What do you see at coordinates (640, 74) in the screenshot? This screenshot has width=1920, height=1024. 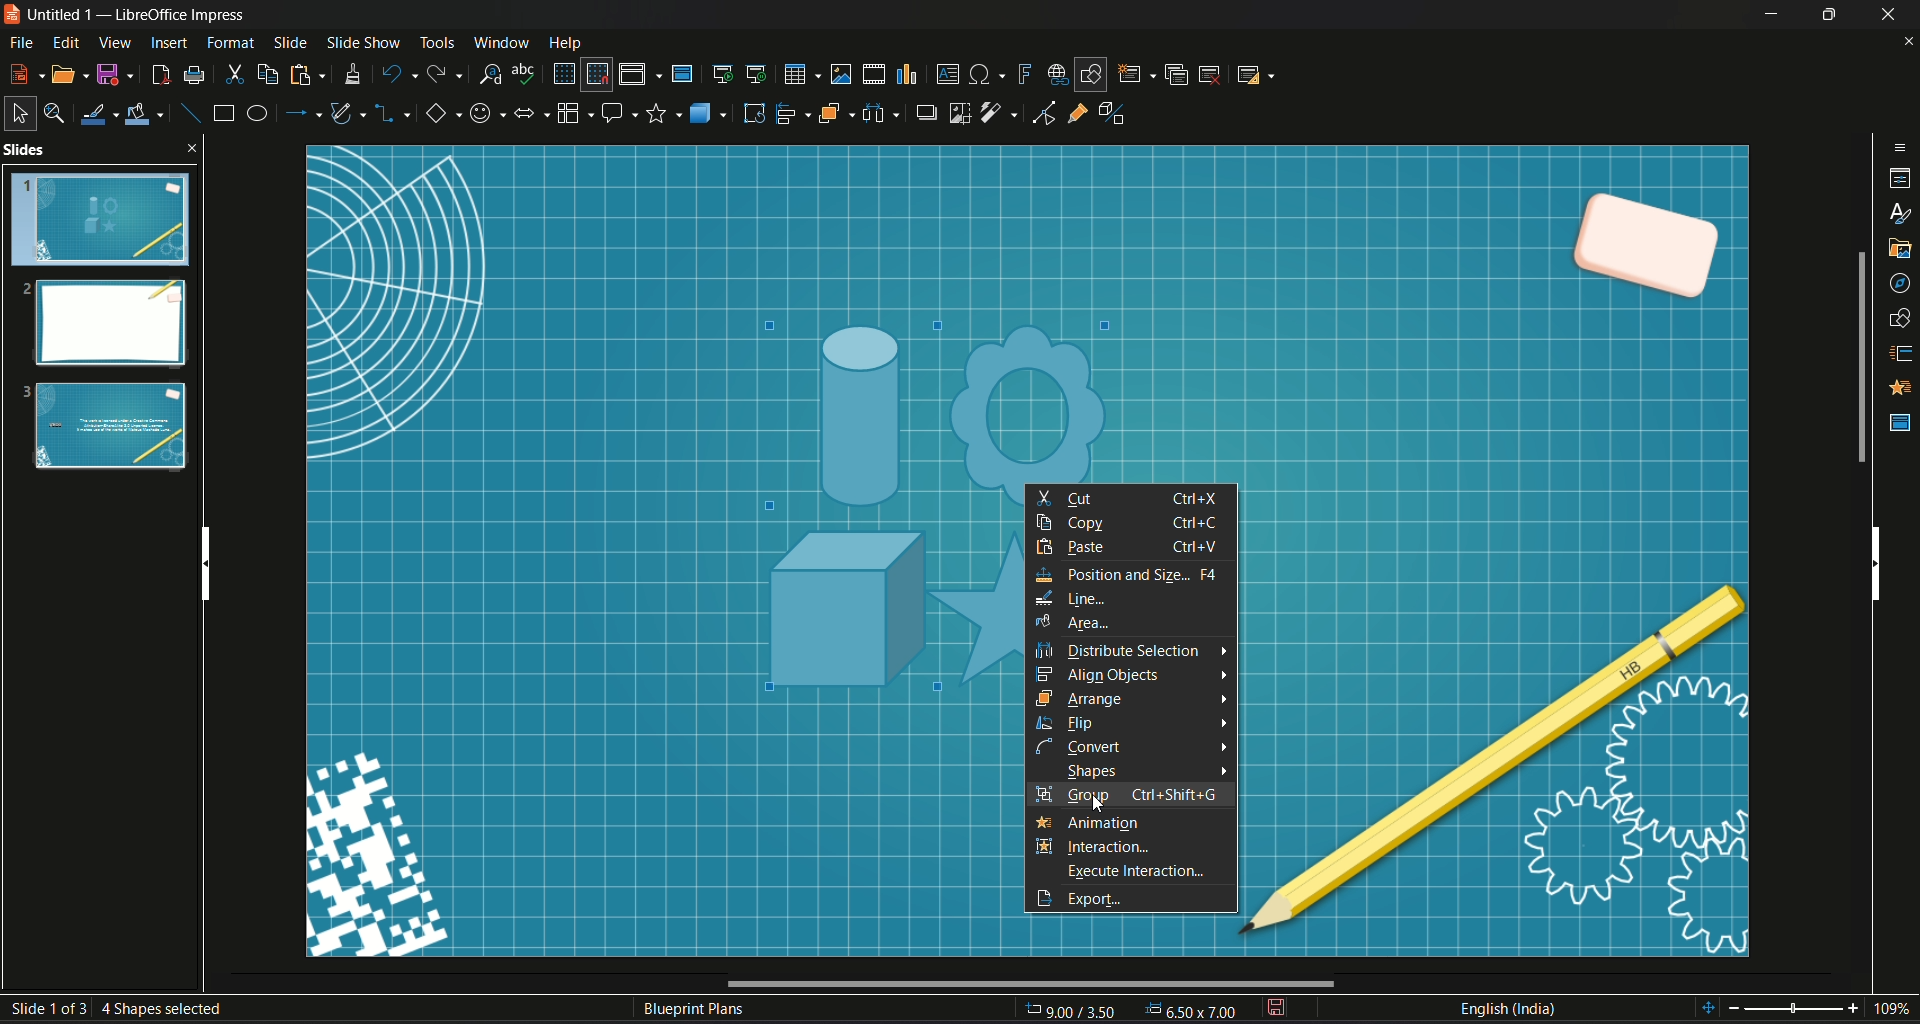 I see `display views` at bounding box center [640, 74].